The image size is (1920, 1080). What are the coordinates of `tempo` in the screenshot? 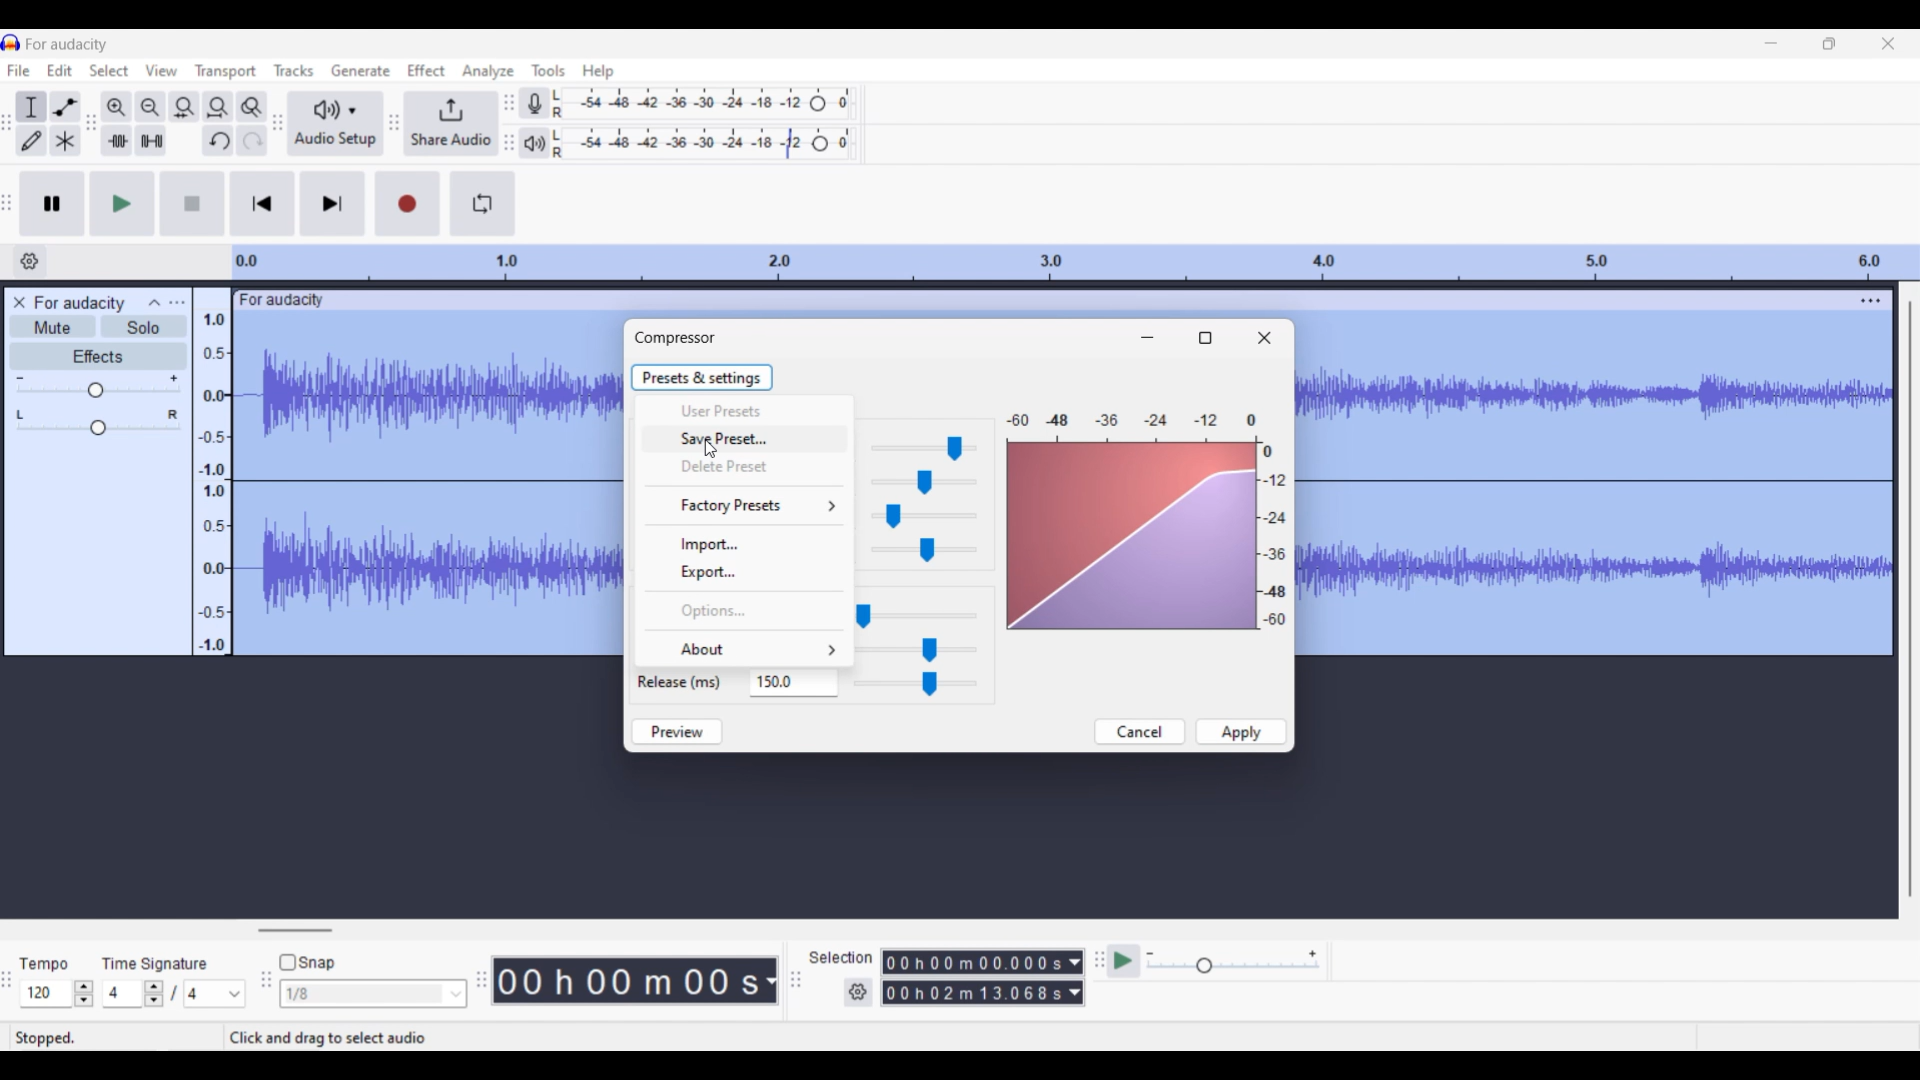 It's located at (44, 964).